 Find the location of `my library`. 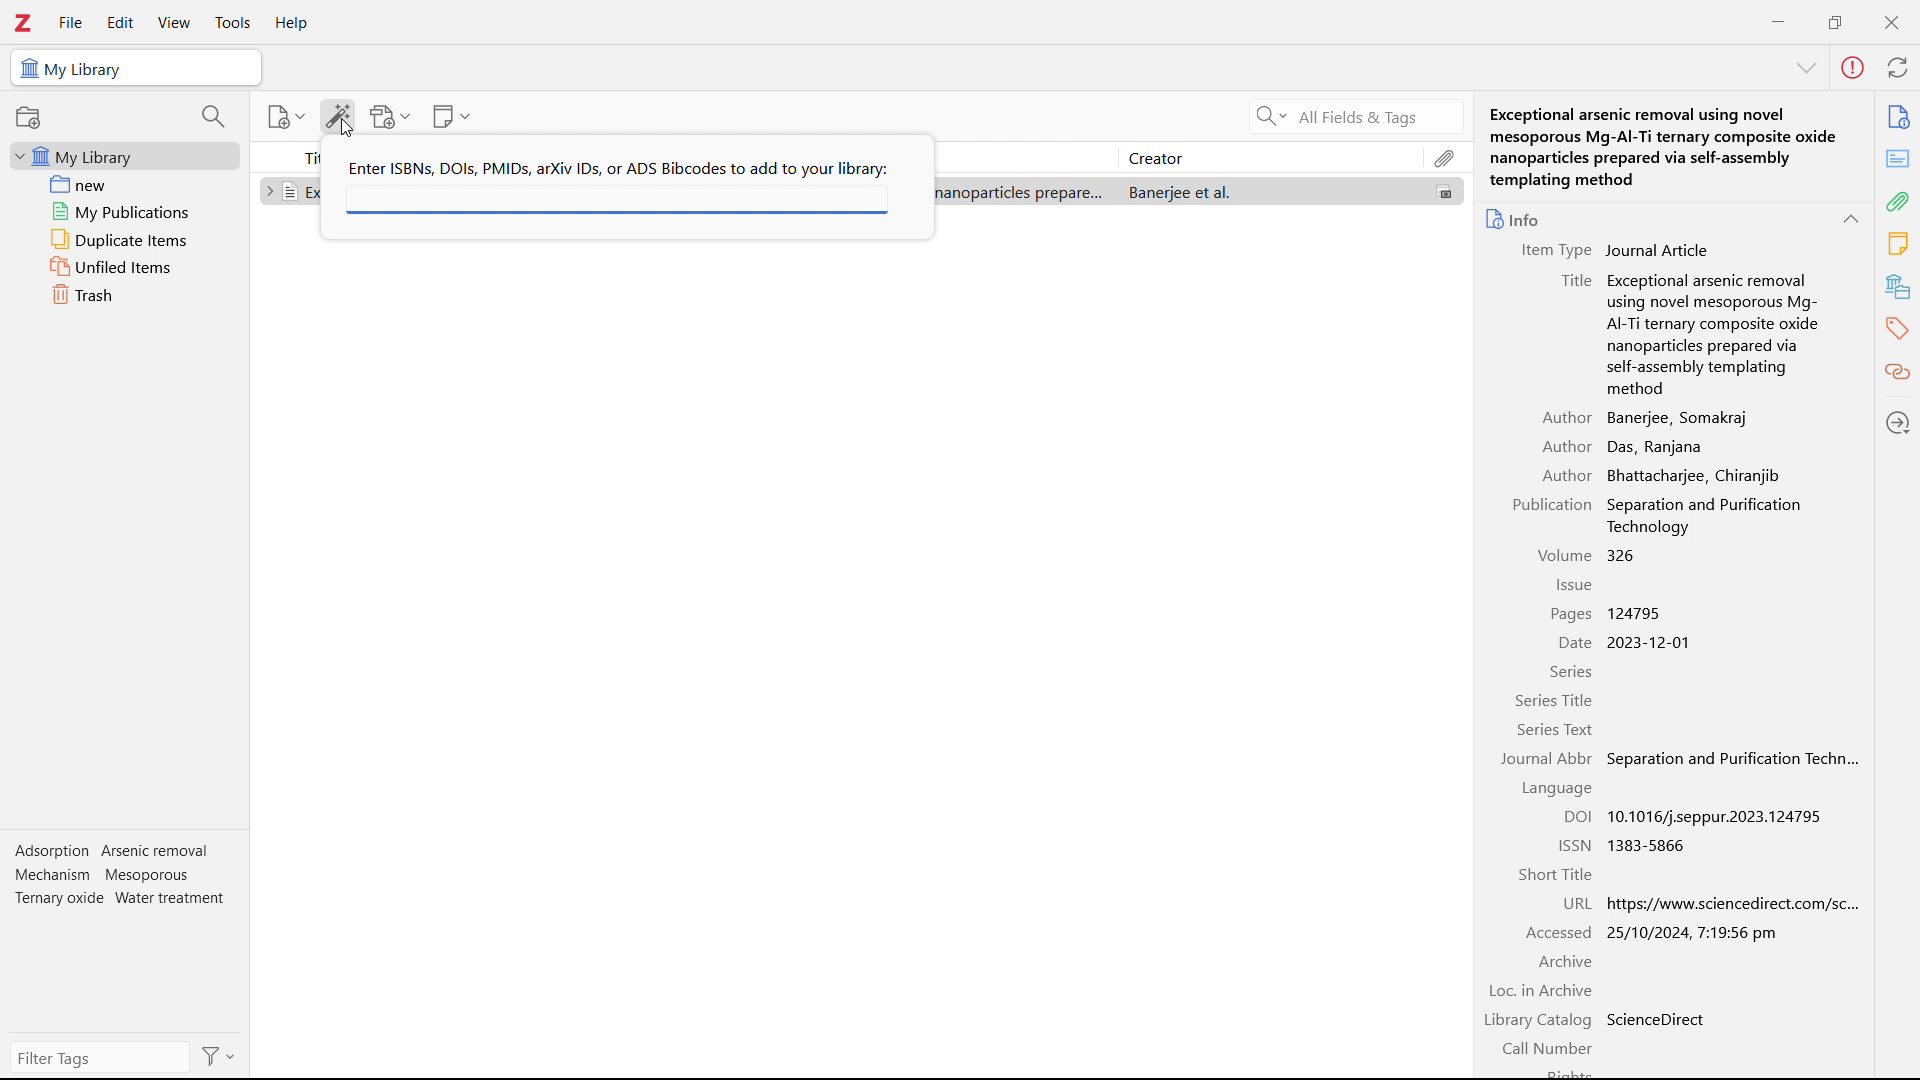

my library is located at coordinates (125, 155).